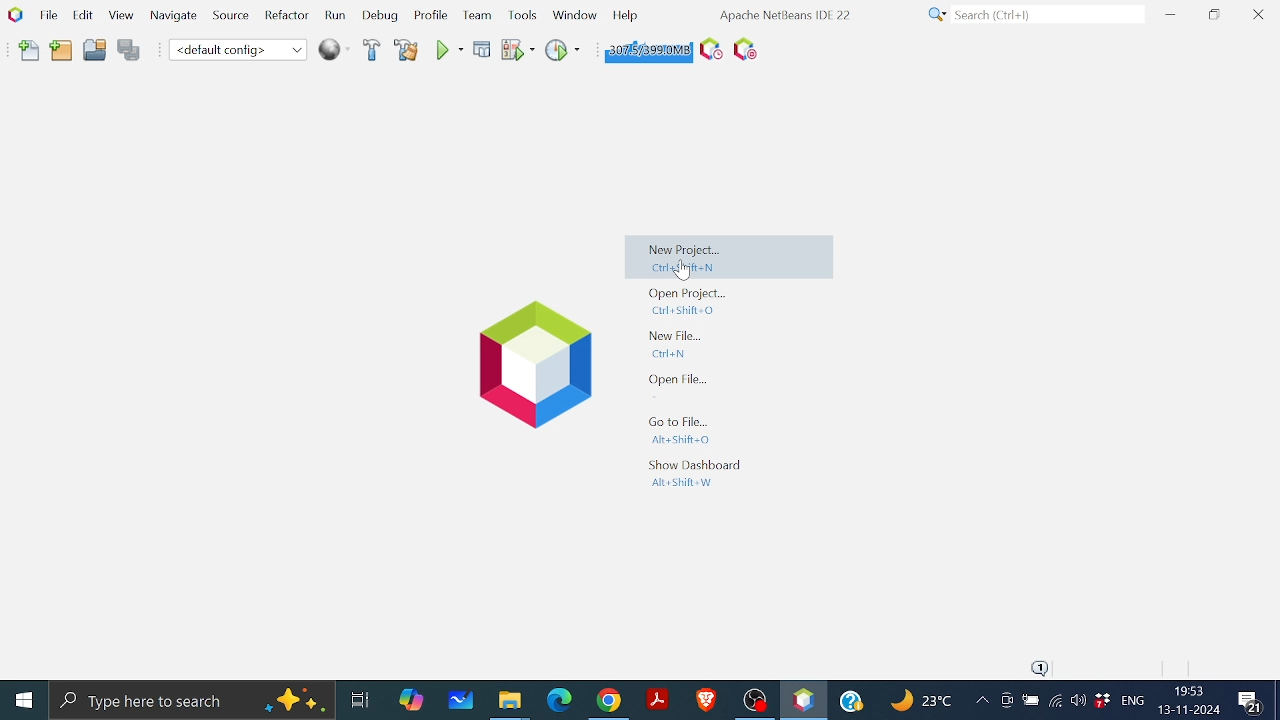  Describe the element at coordinates (611, 700) in the screenshot. I see `Google chrome` at that location.